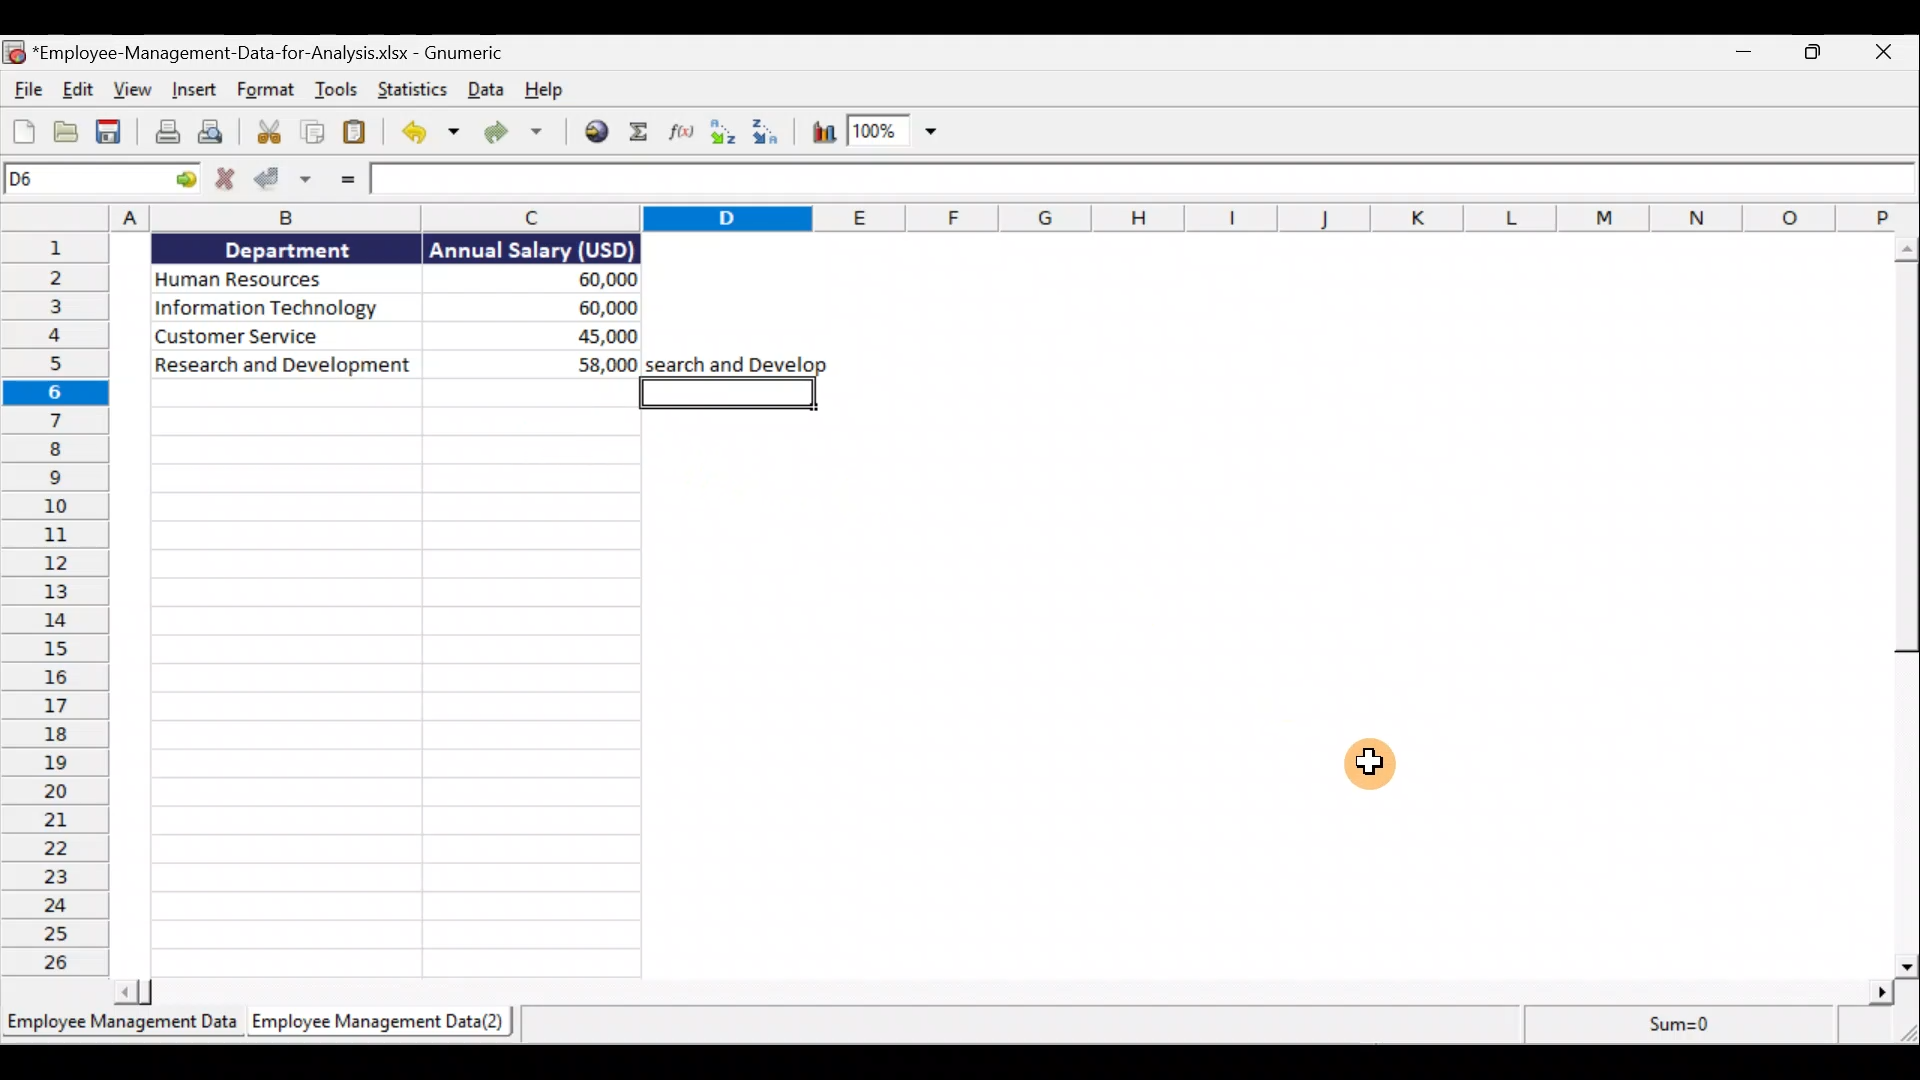 This screenshot has height=1080, width=1920. What do you see at coordinates (415, 90) in the screenshot?
I see `Statistics` at bounding box center [415, 90].